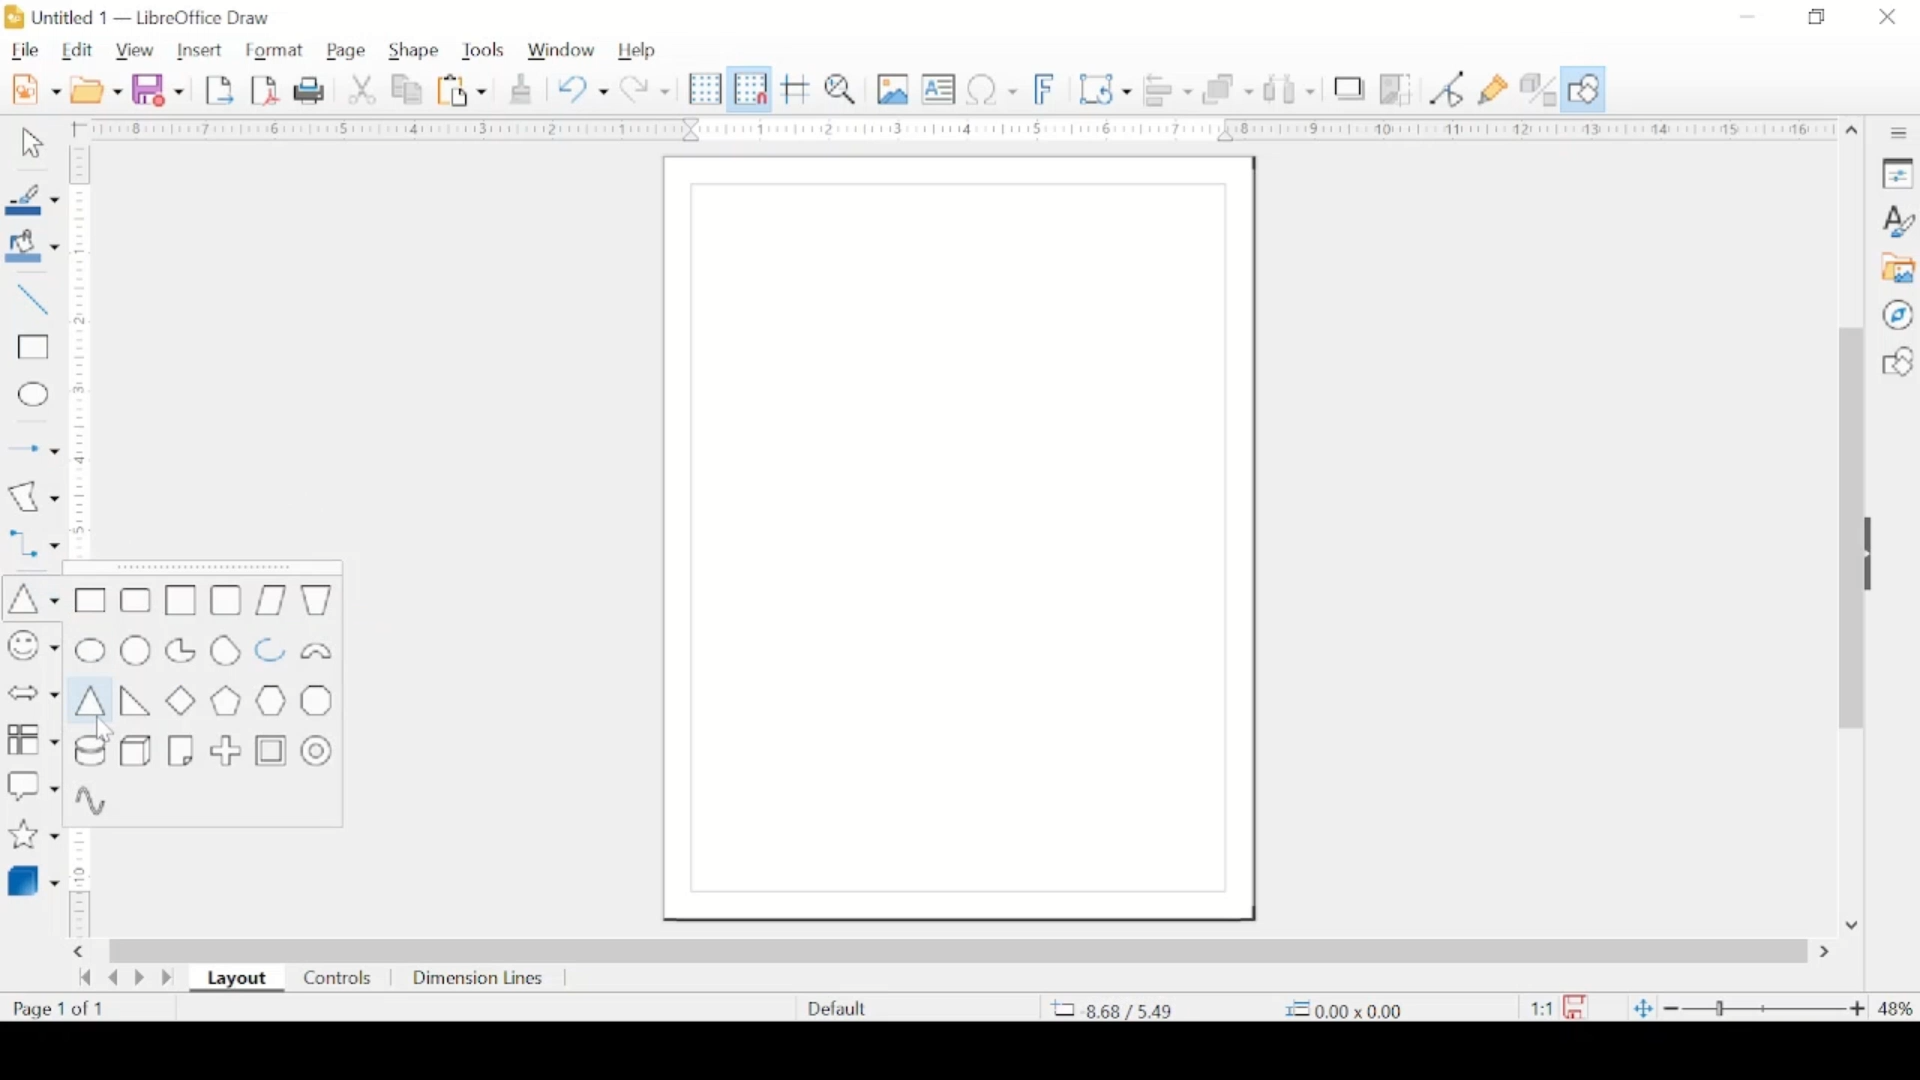  Describe the element at coordinates (145, 17) in the screenshot. I see `untitled 1 - libreoffice draw` at that location.